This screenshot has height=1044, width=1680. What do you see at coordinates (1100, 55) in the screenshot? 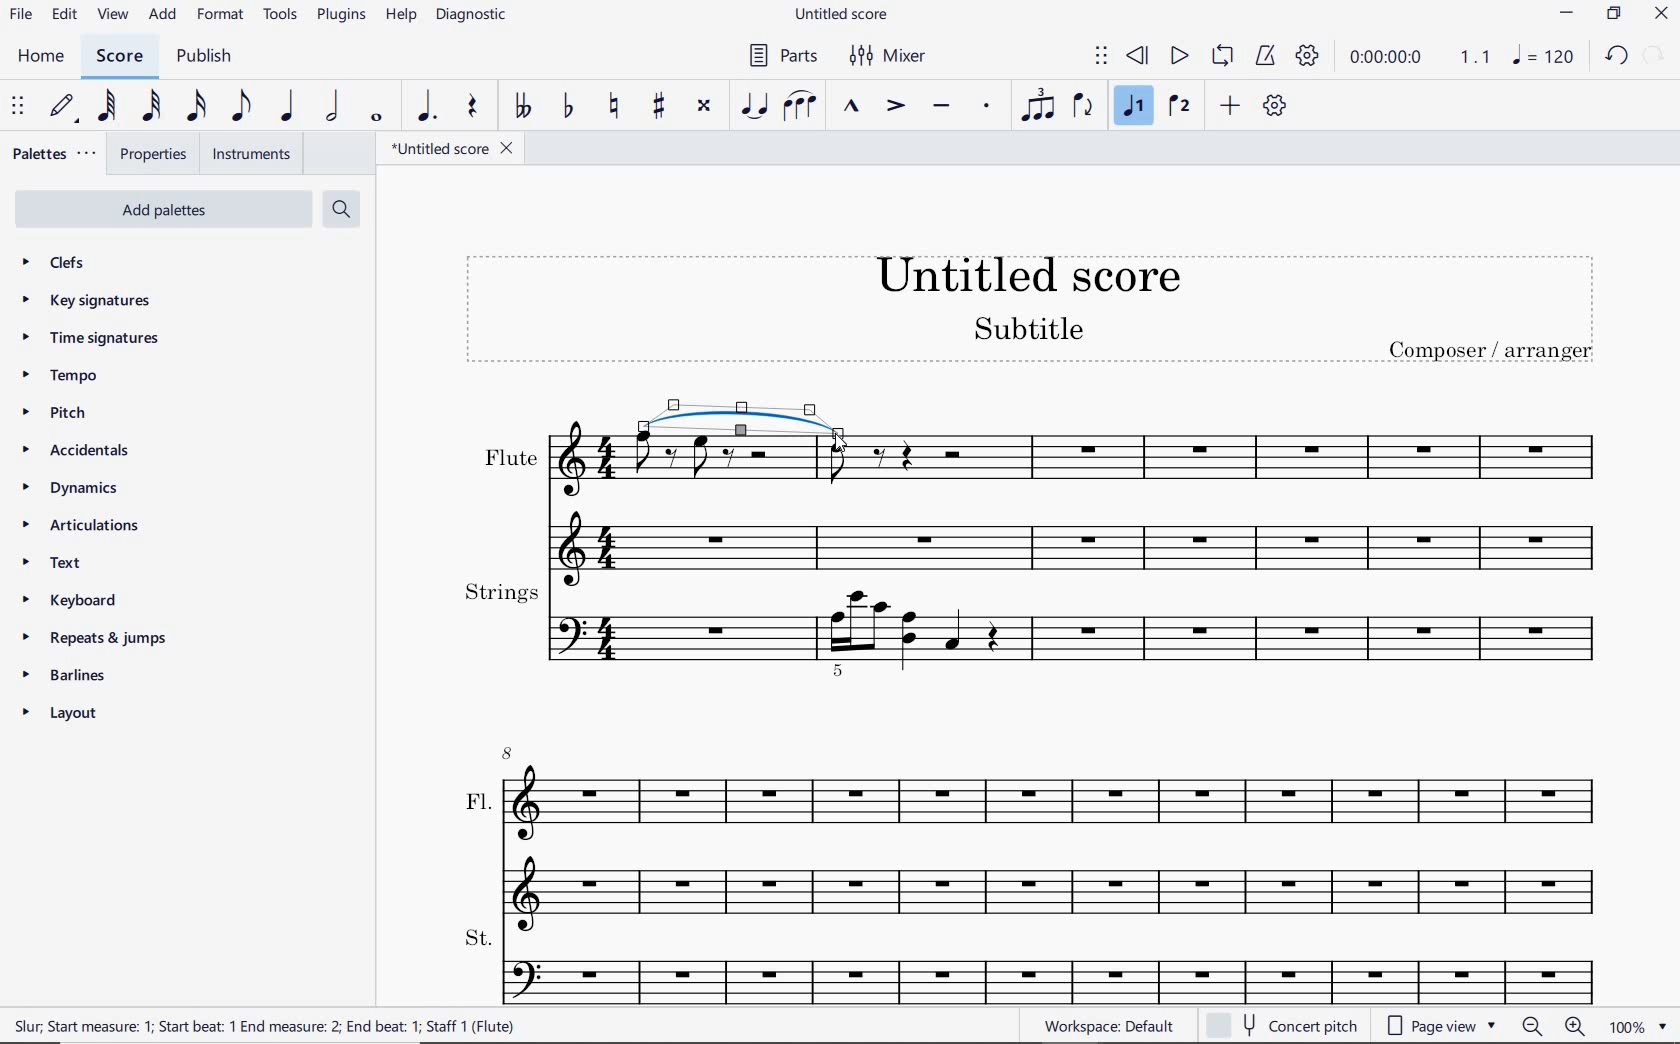
I see `SELECT TO MOVE` at bounding box center [1100, 55].